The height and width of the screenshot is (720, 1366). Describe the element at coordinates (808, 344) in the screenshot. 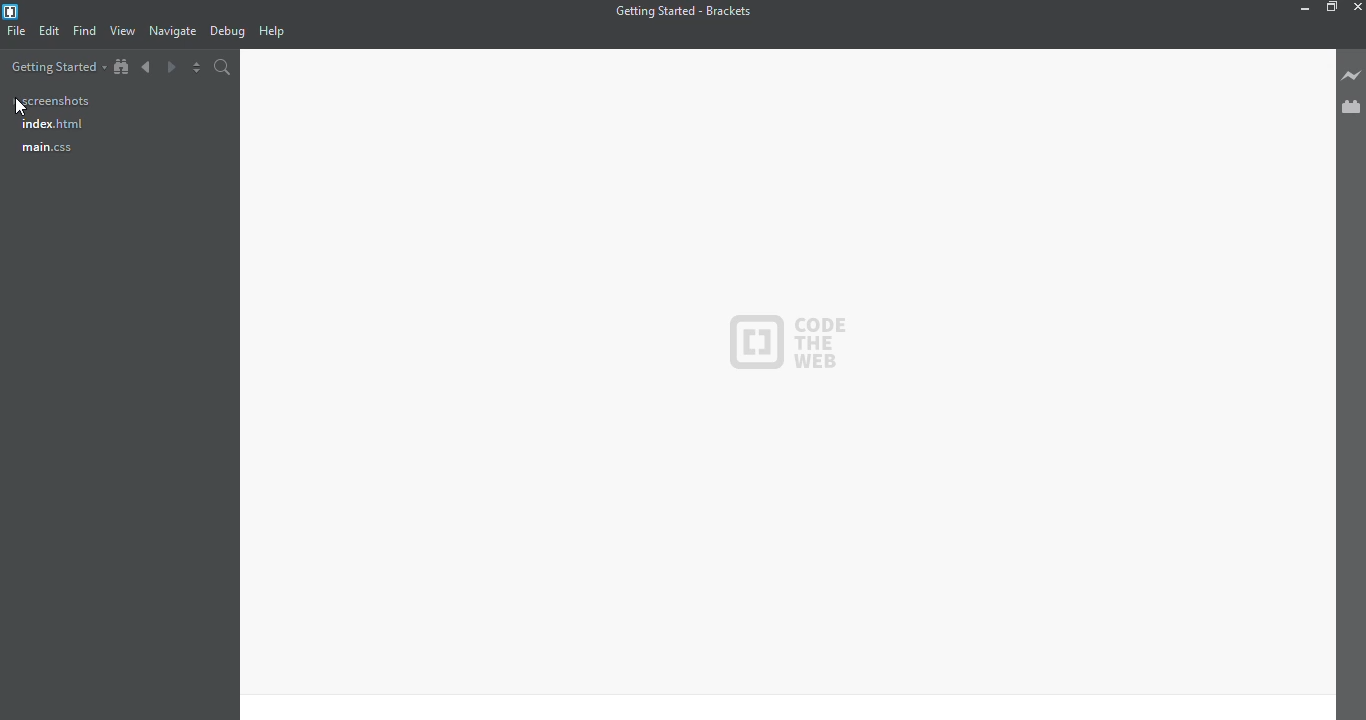

I see `code the web` at that location.